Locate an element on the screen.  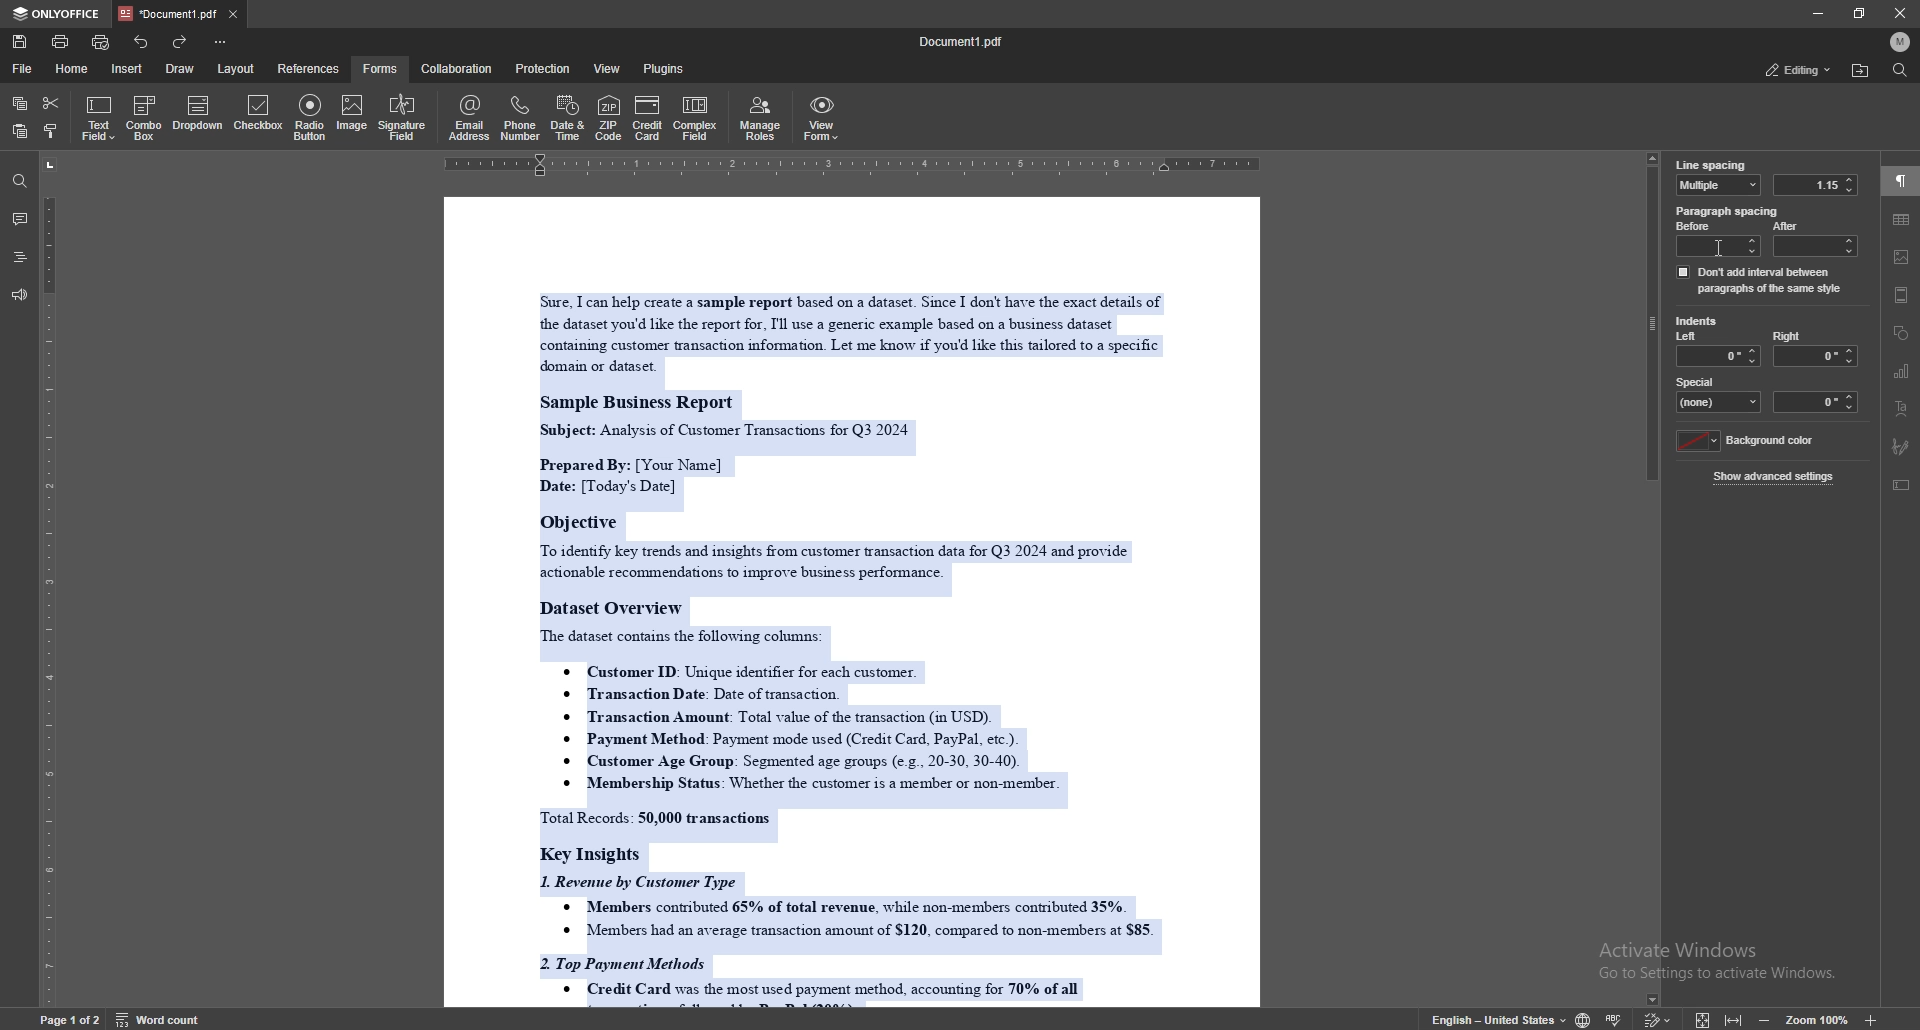
customize toolbar is located at coordinates (219, 41).